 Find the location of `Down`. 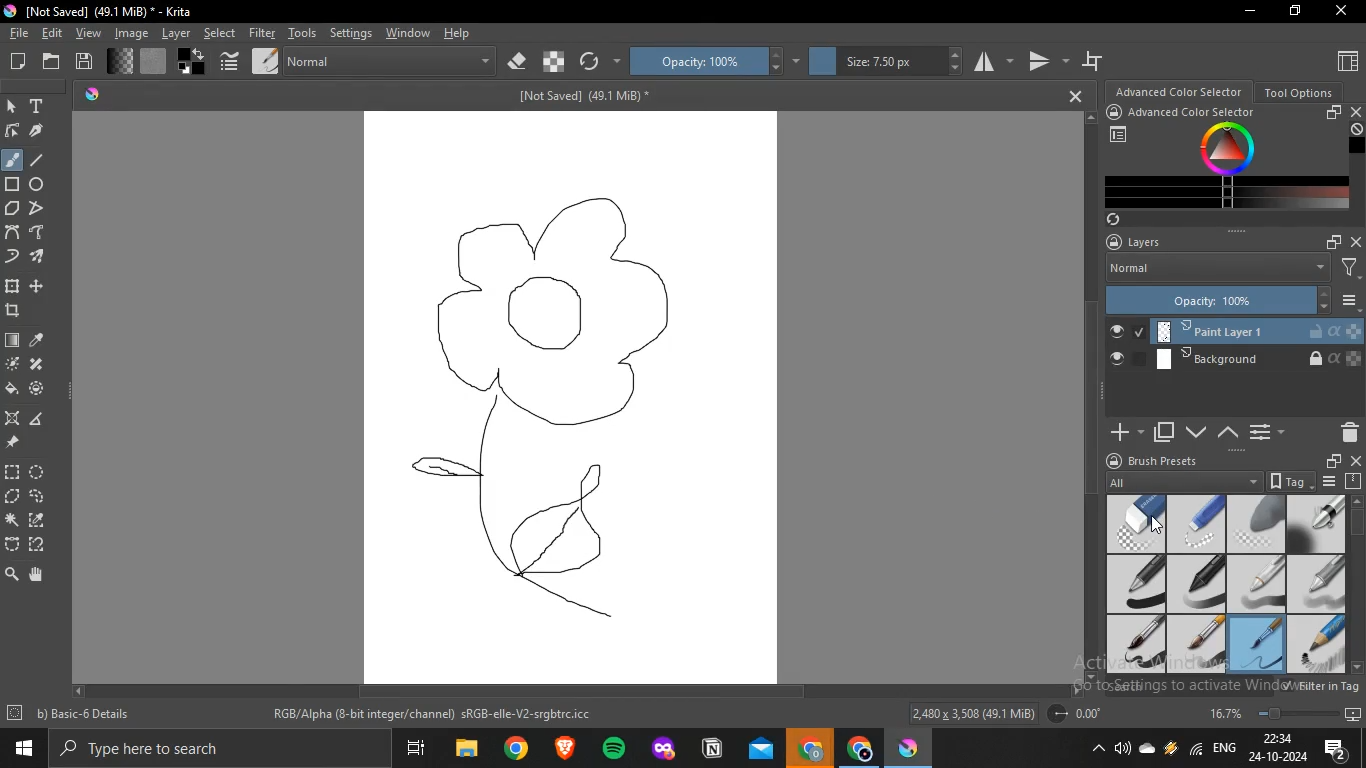

Down is located at coordinates (1357, 667).